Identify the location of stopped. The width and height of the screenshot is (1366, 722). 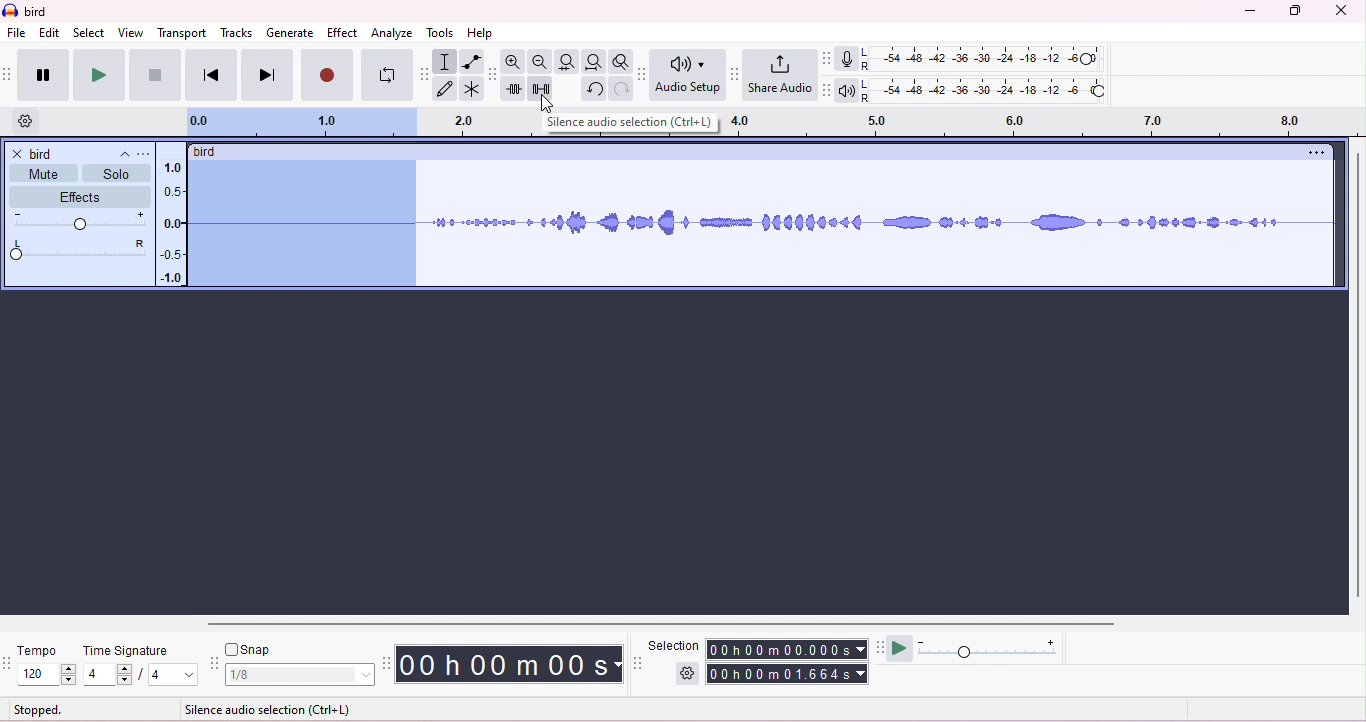
(38, 711).